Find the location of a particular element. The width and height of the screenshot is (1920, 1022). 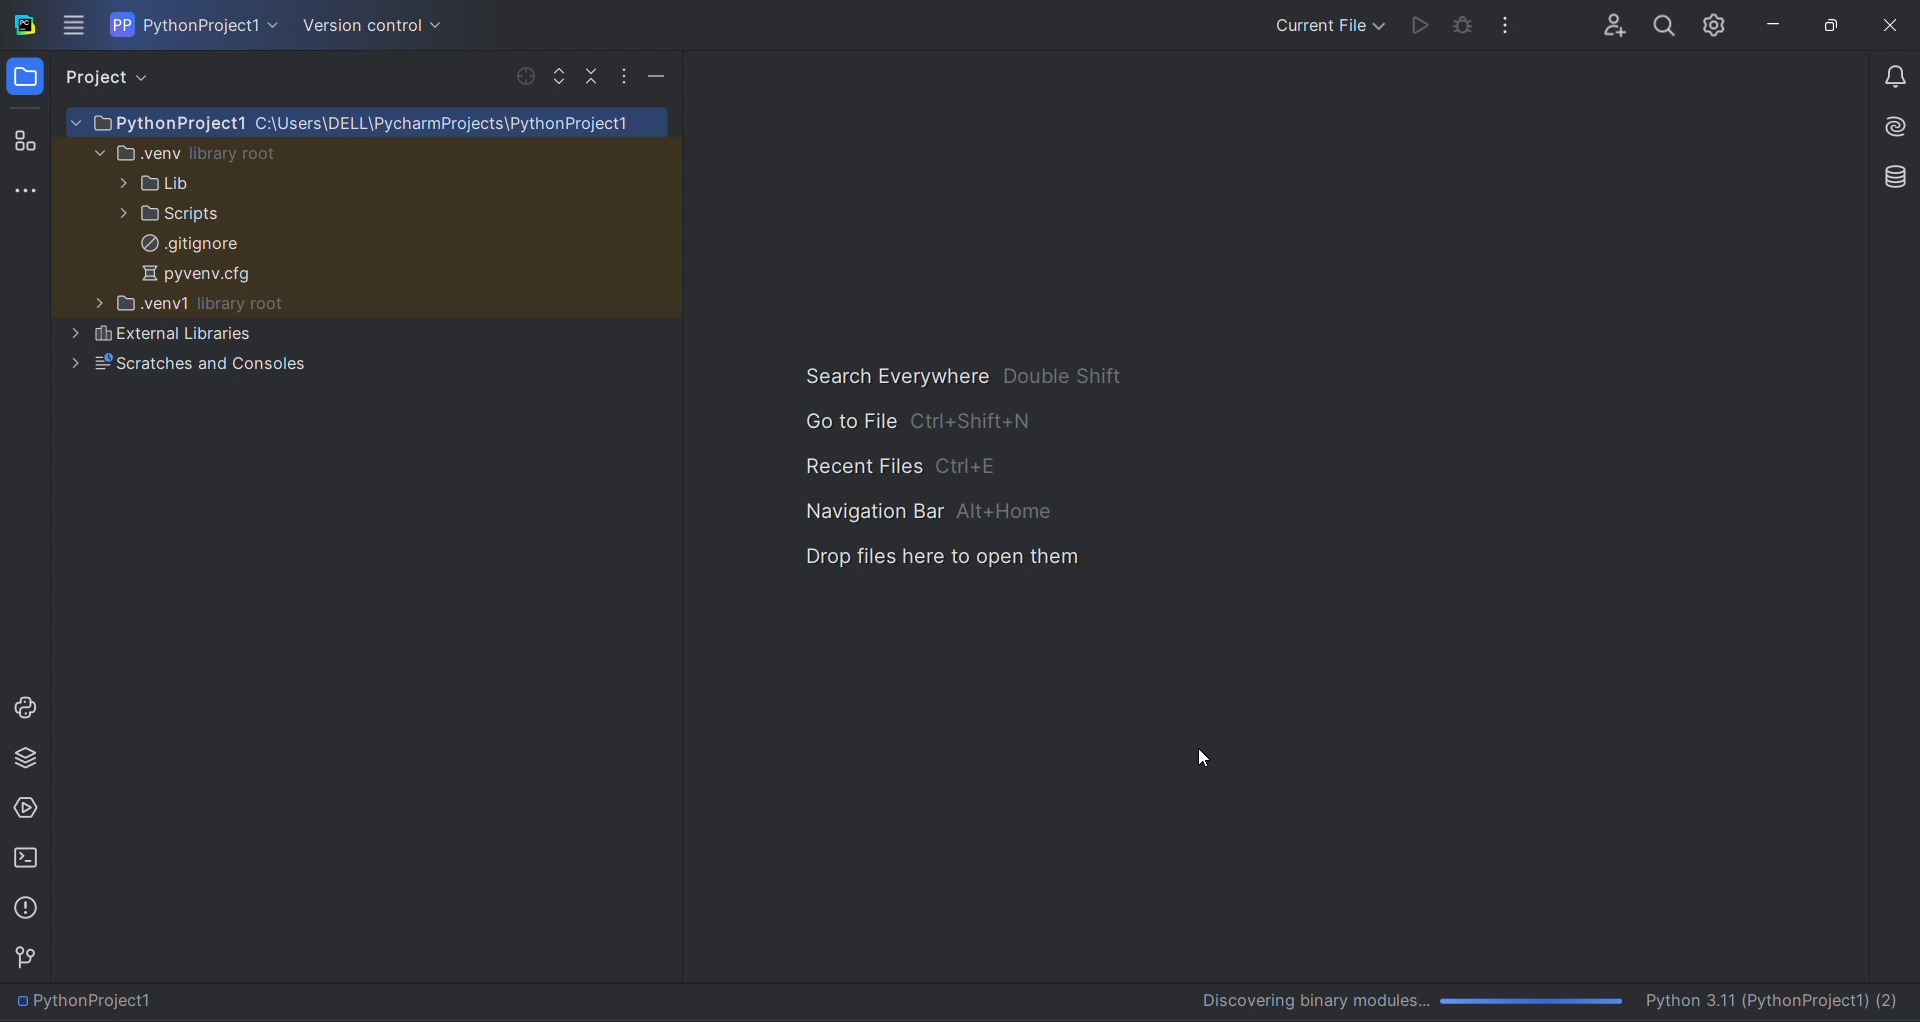

expand file is located at coordinates (559, 77).